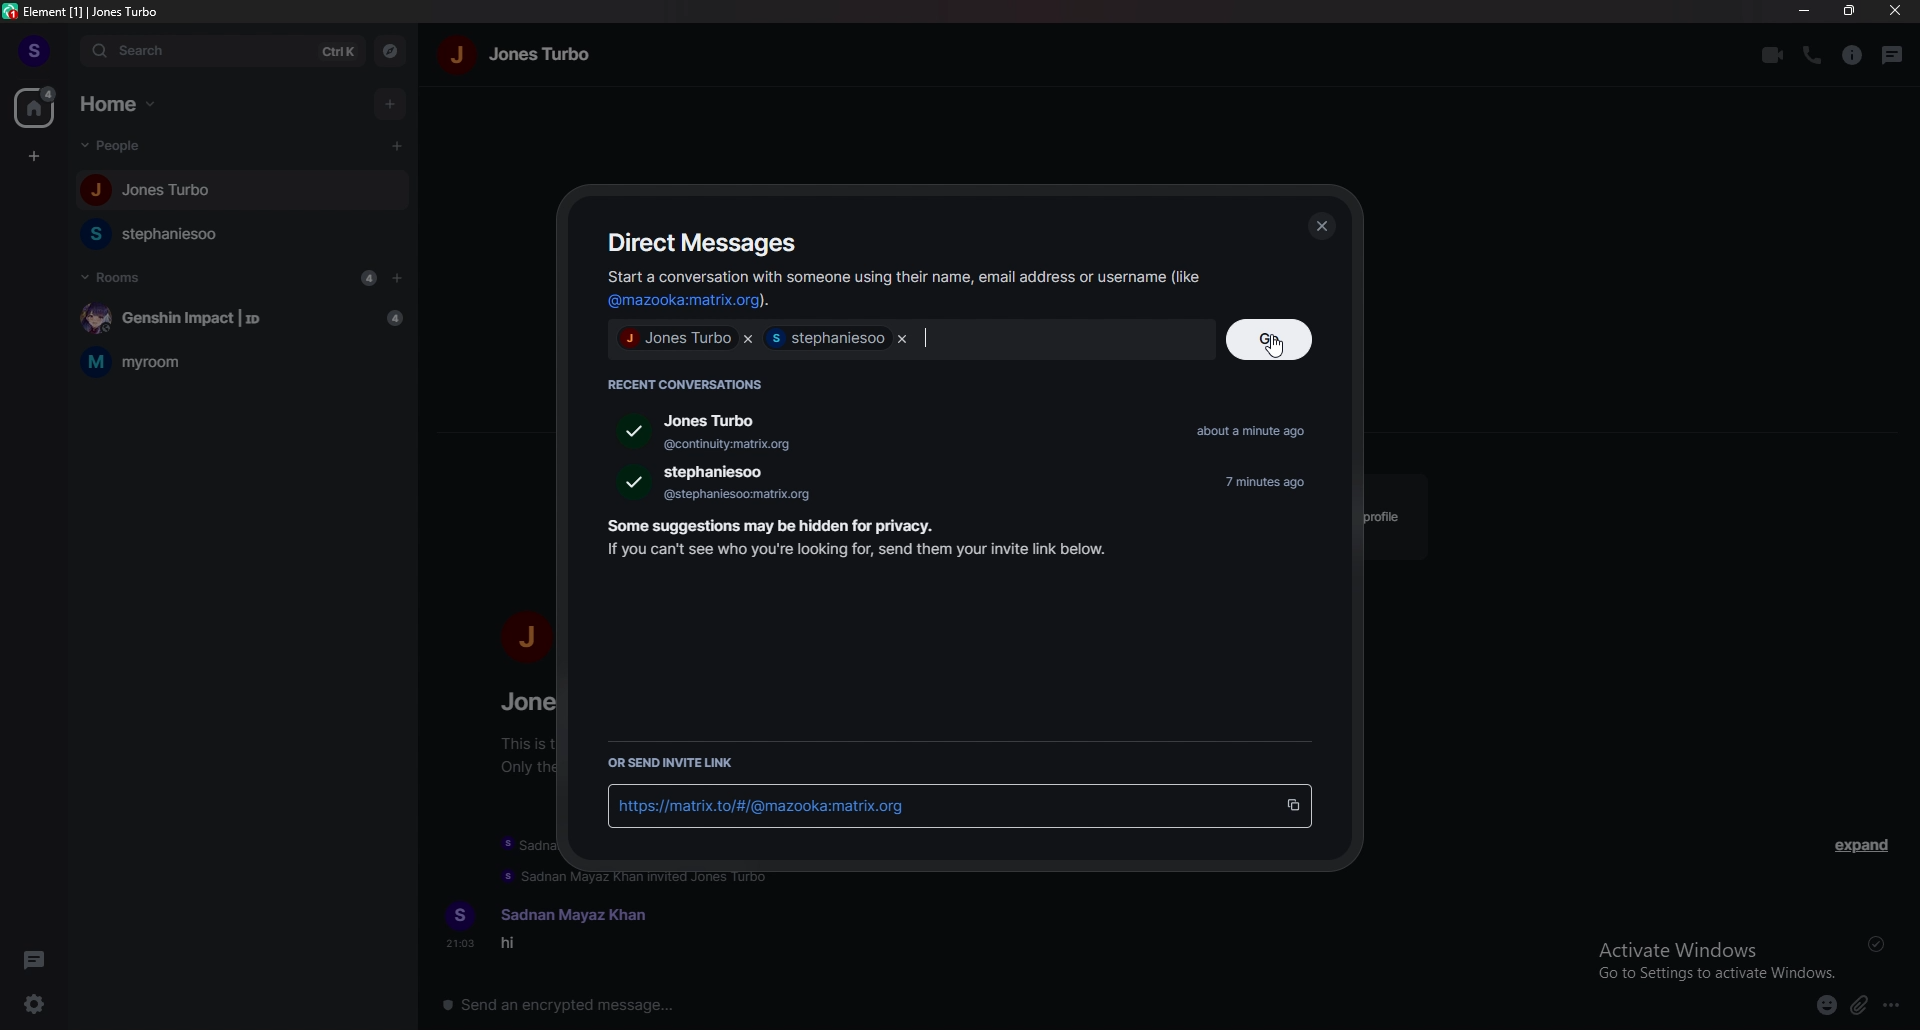 The image size is (1920, 1030). I want to click on video call, so click(1770, 56).